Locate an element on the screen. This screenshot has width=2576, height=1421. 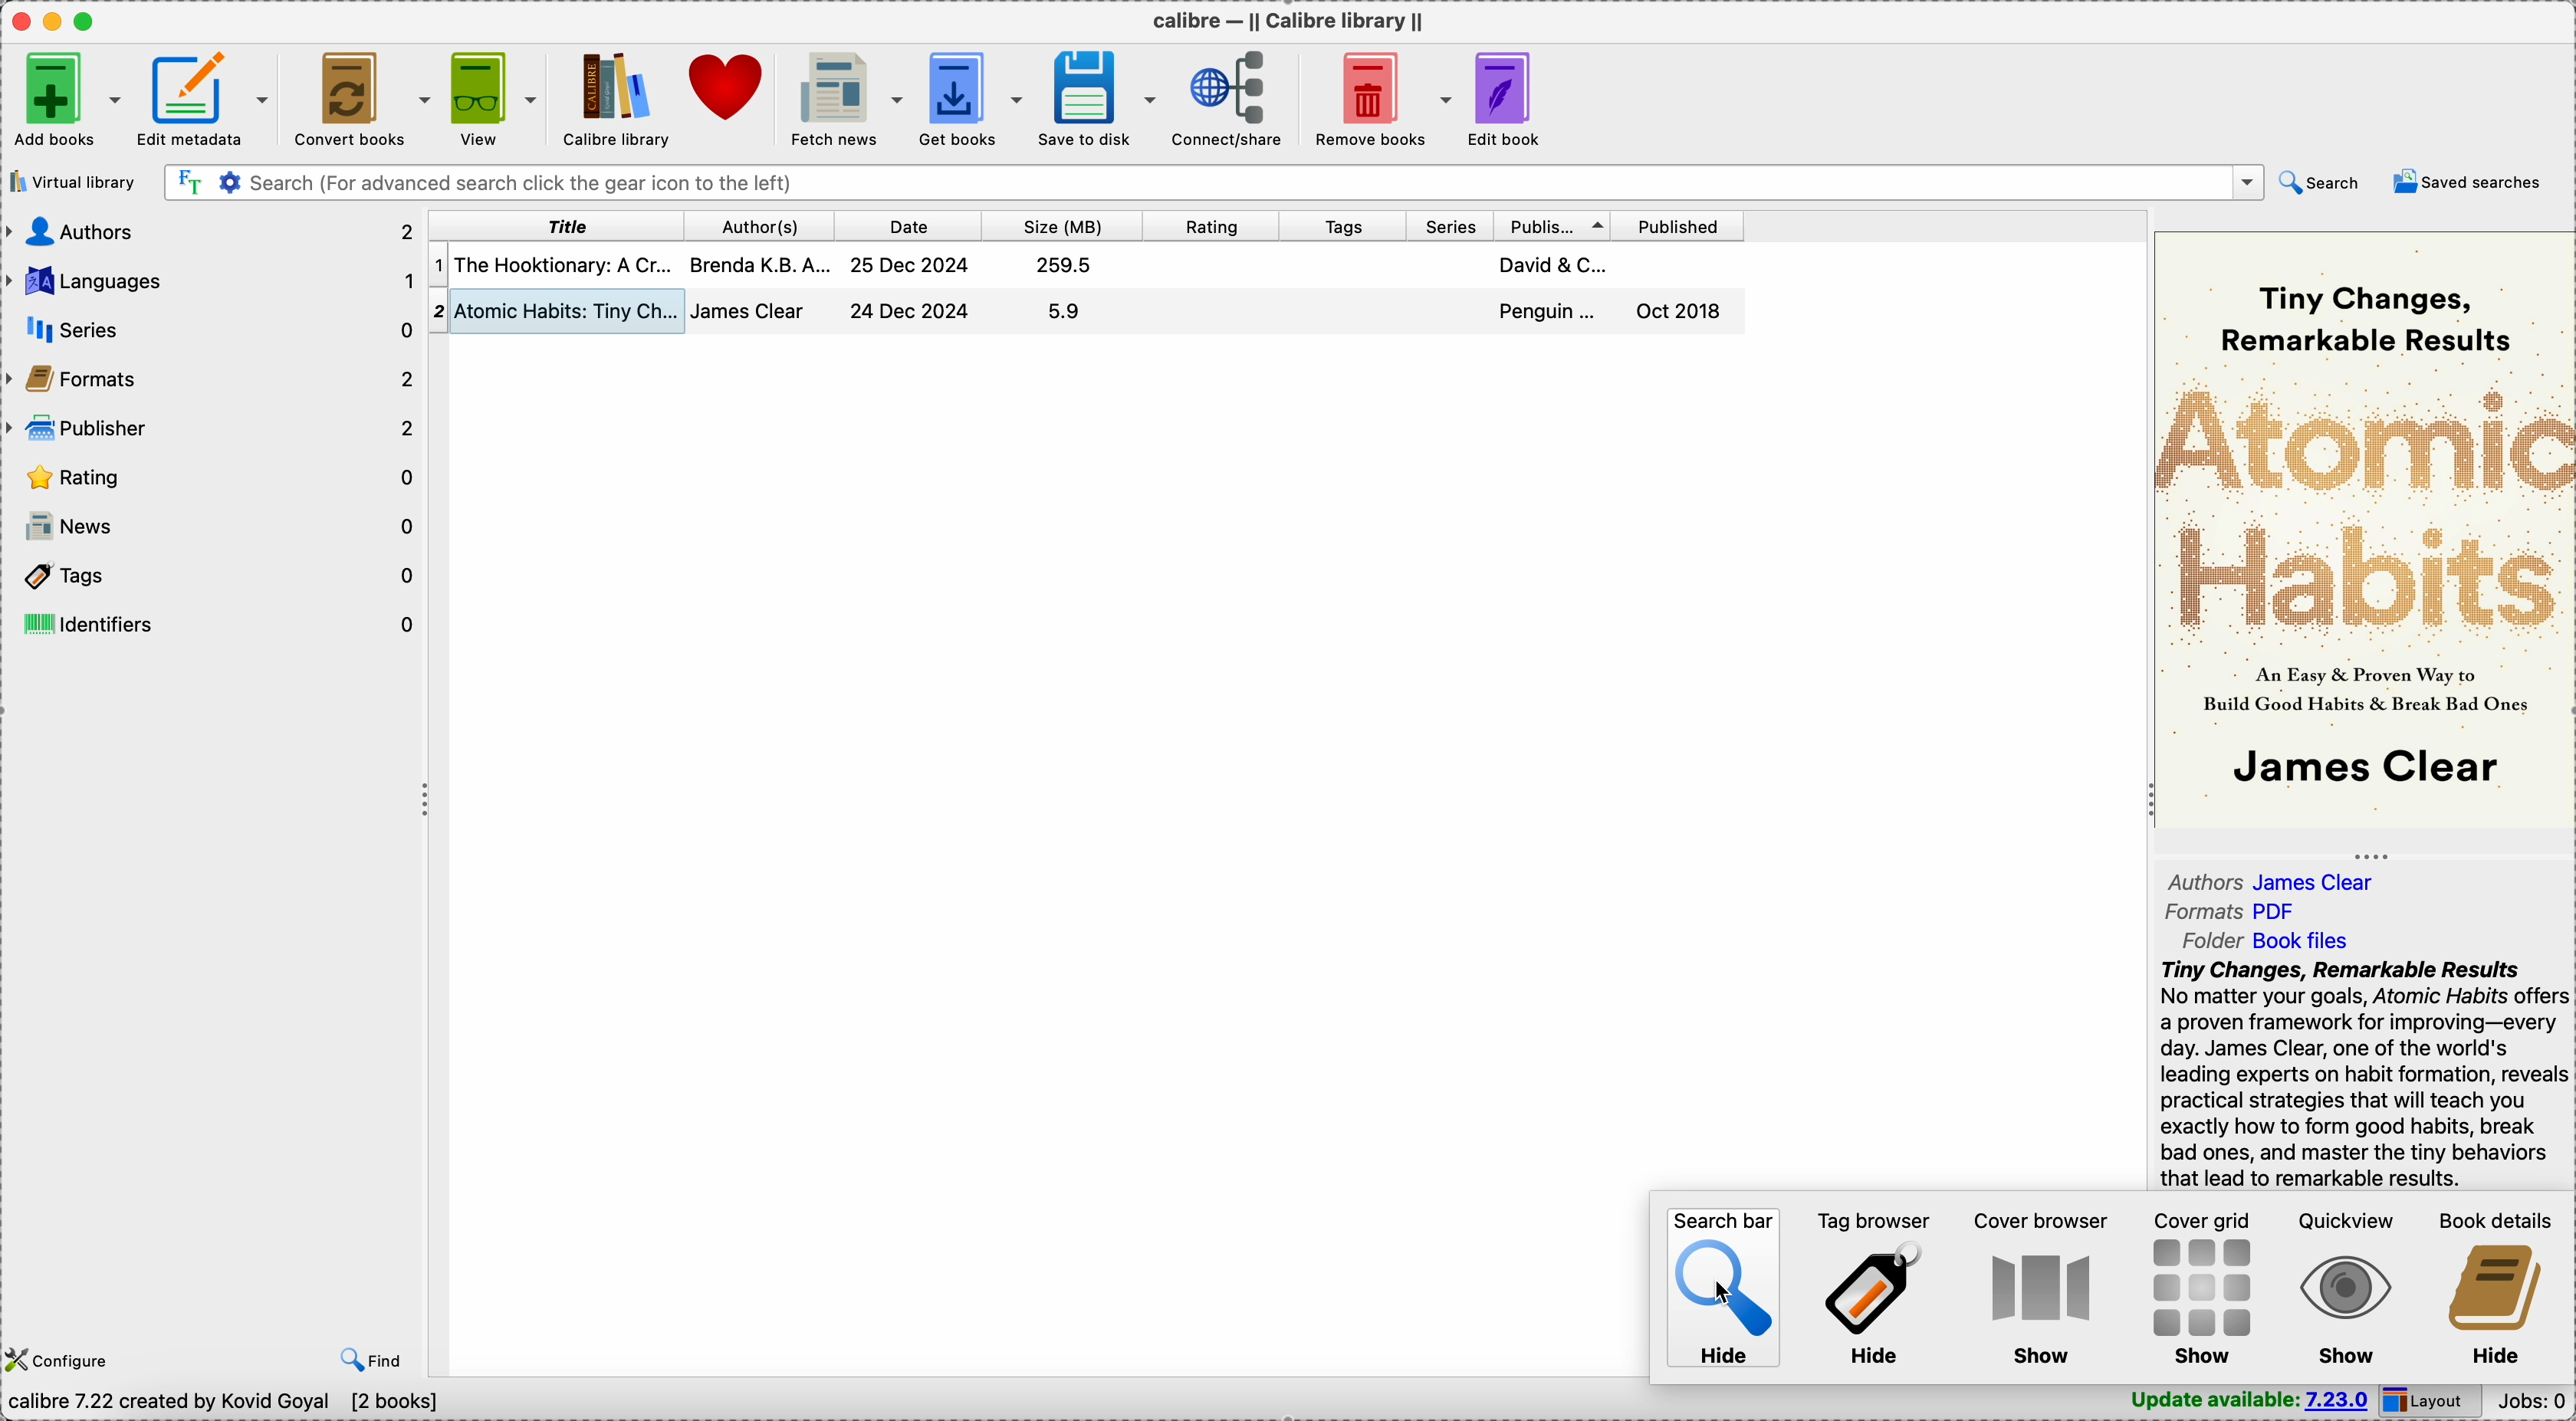
search the text of all books in the library is located at coordinates (189, 183).